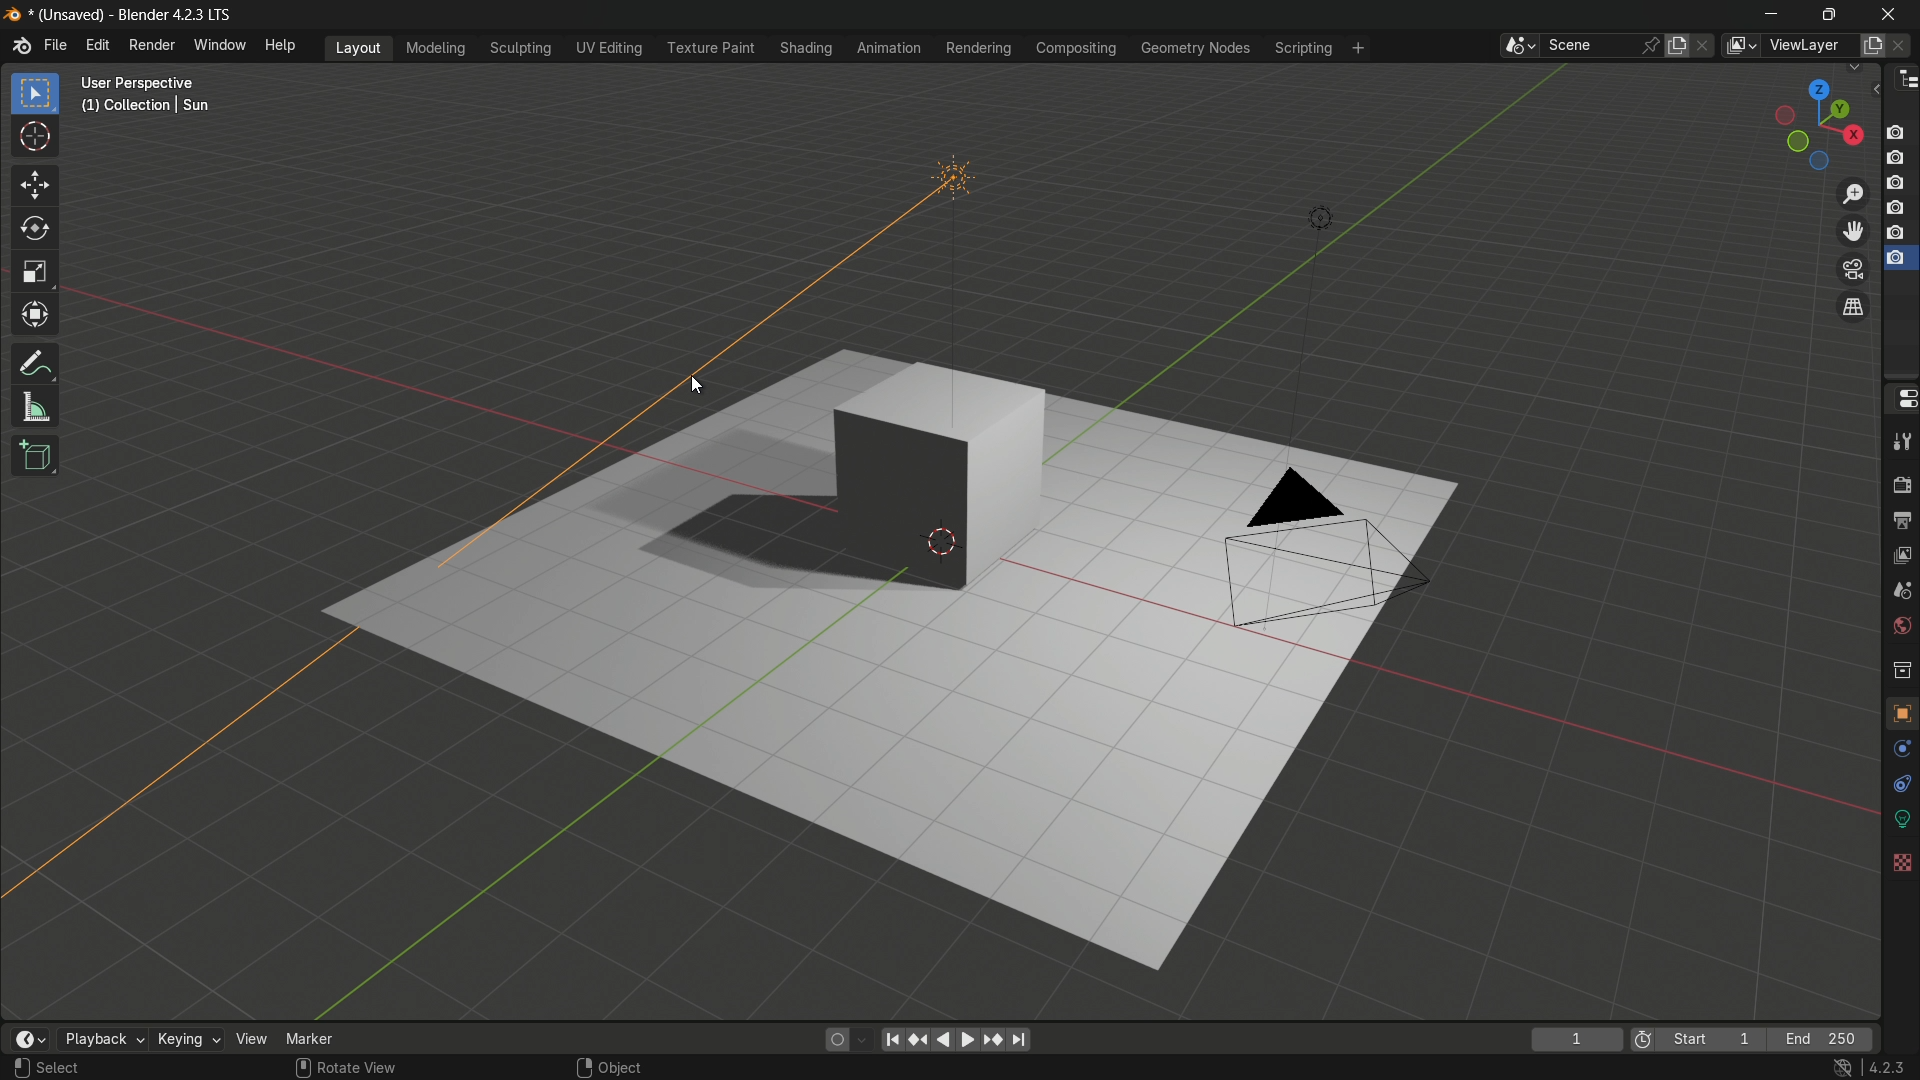 The height and width of the screenshot is (1080, 1920). Describe the element at coordinates (18, 1066) in the screenshot. I see `left click` at that location.